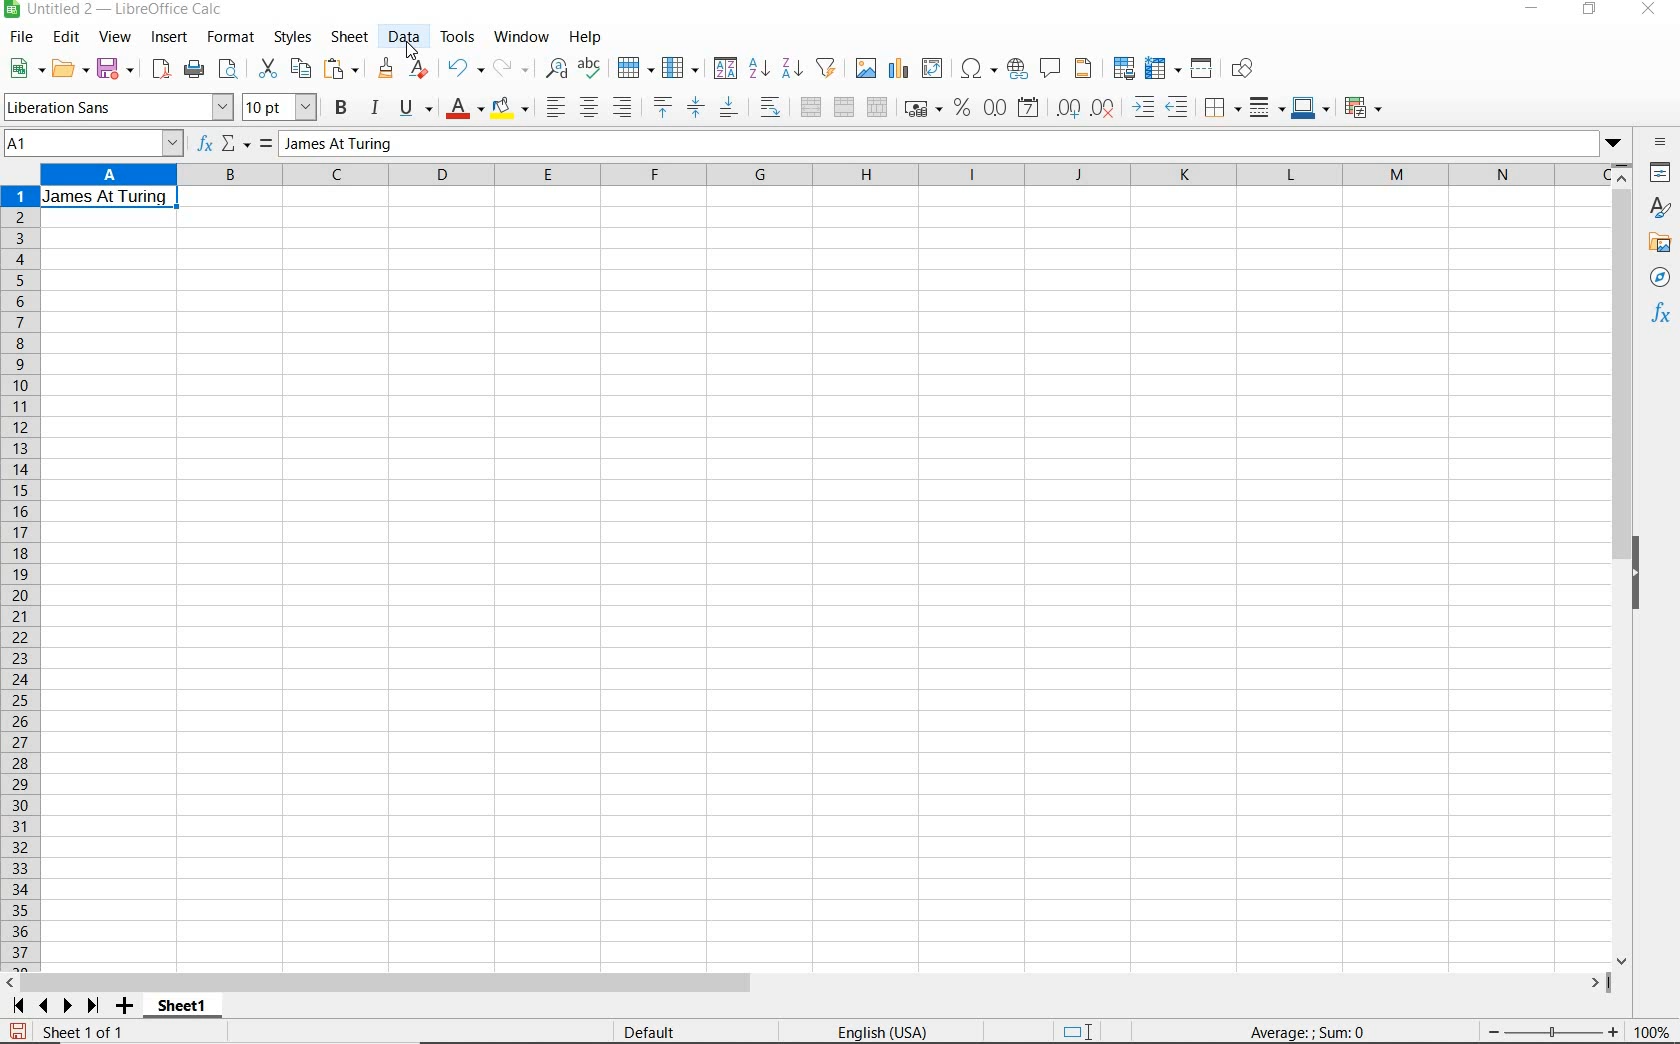 The image size is (1680, 1044). Describe the element at coordinates (1086, 72) in the screenshot. I see `headers and footers` at that location.